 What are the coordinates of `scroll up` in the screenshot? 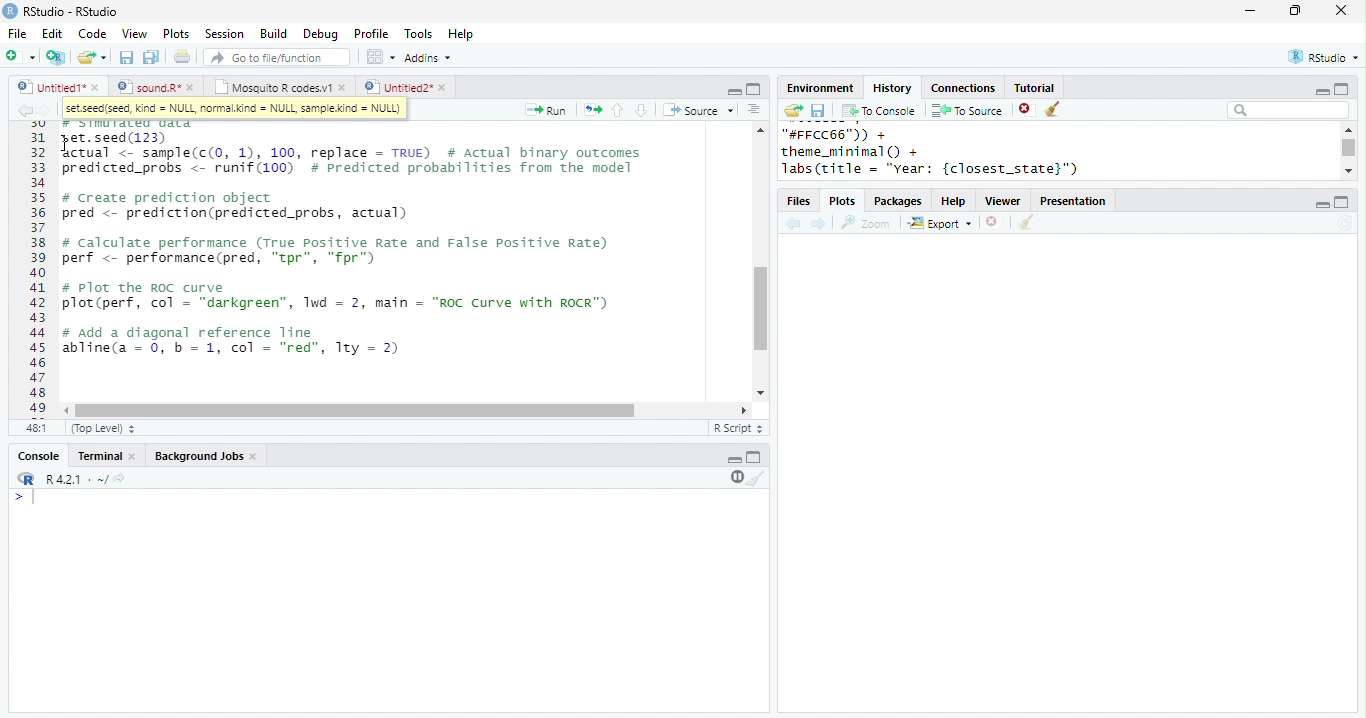 It's located at (1347, 129).